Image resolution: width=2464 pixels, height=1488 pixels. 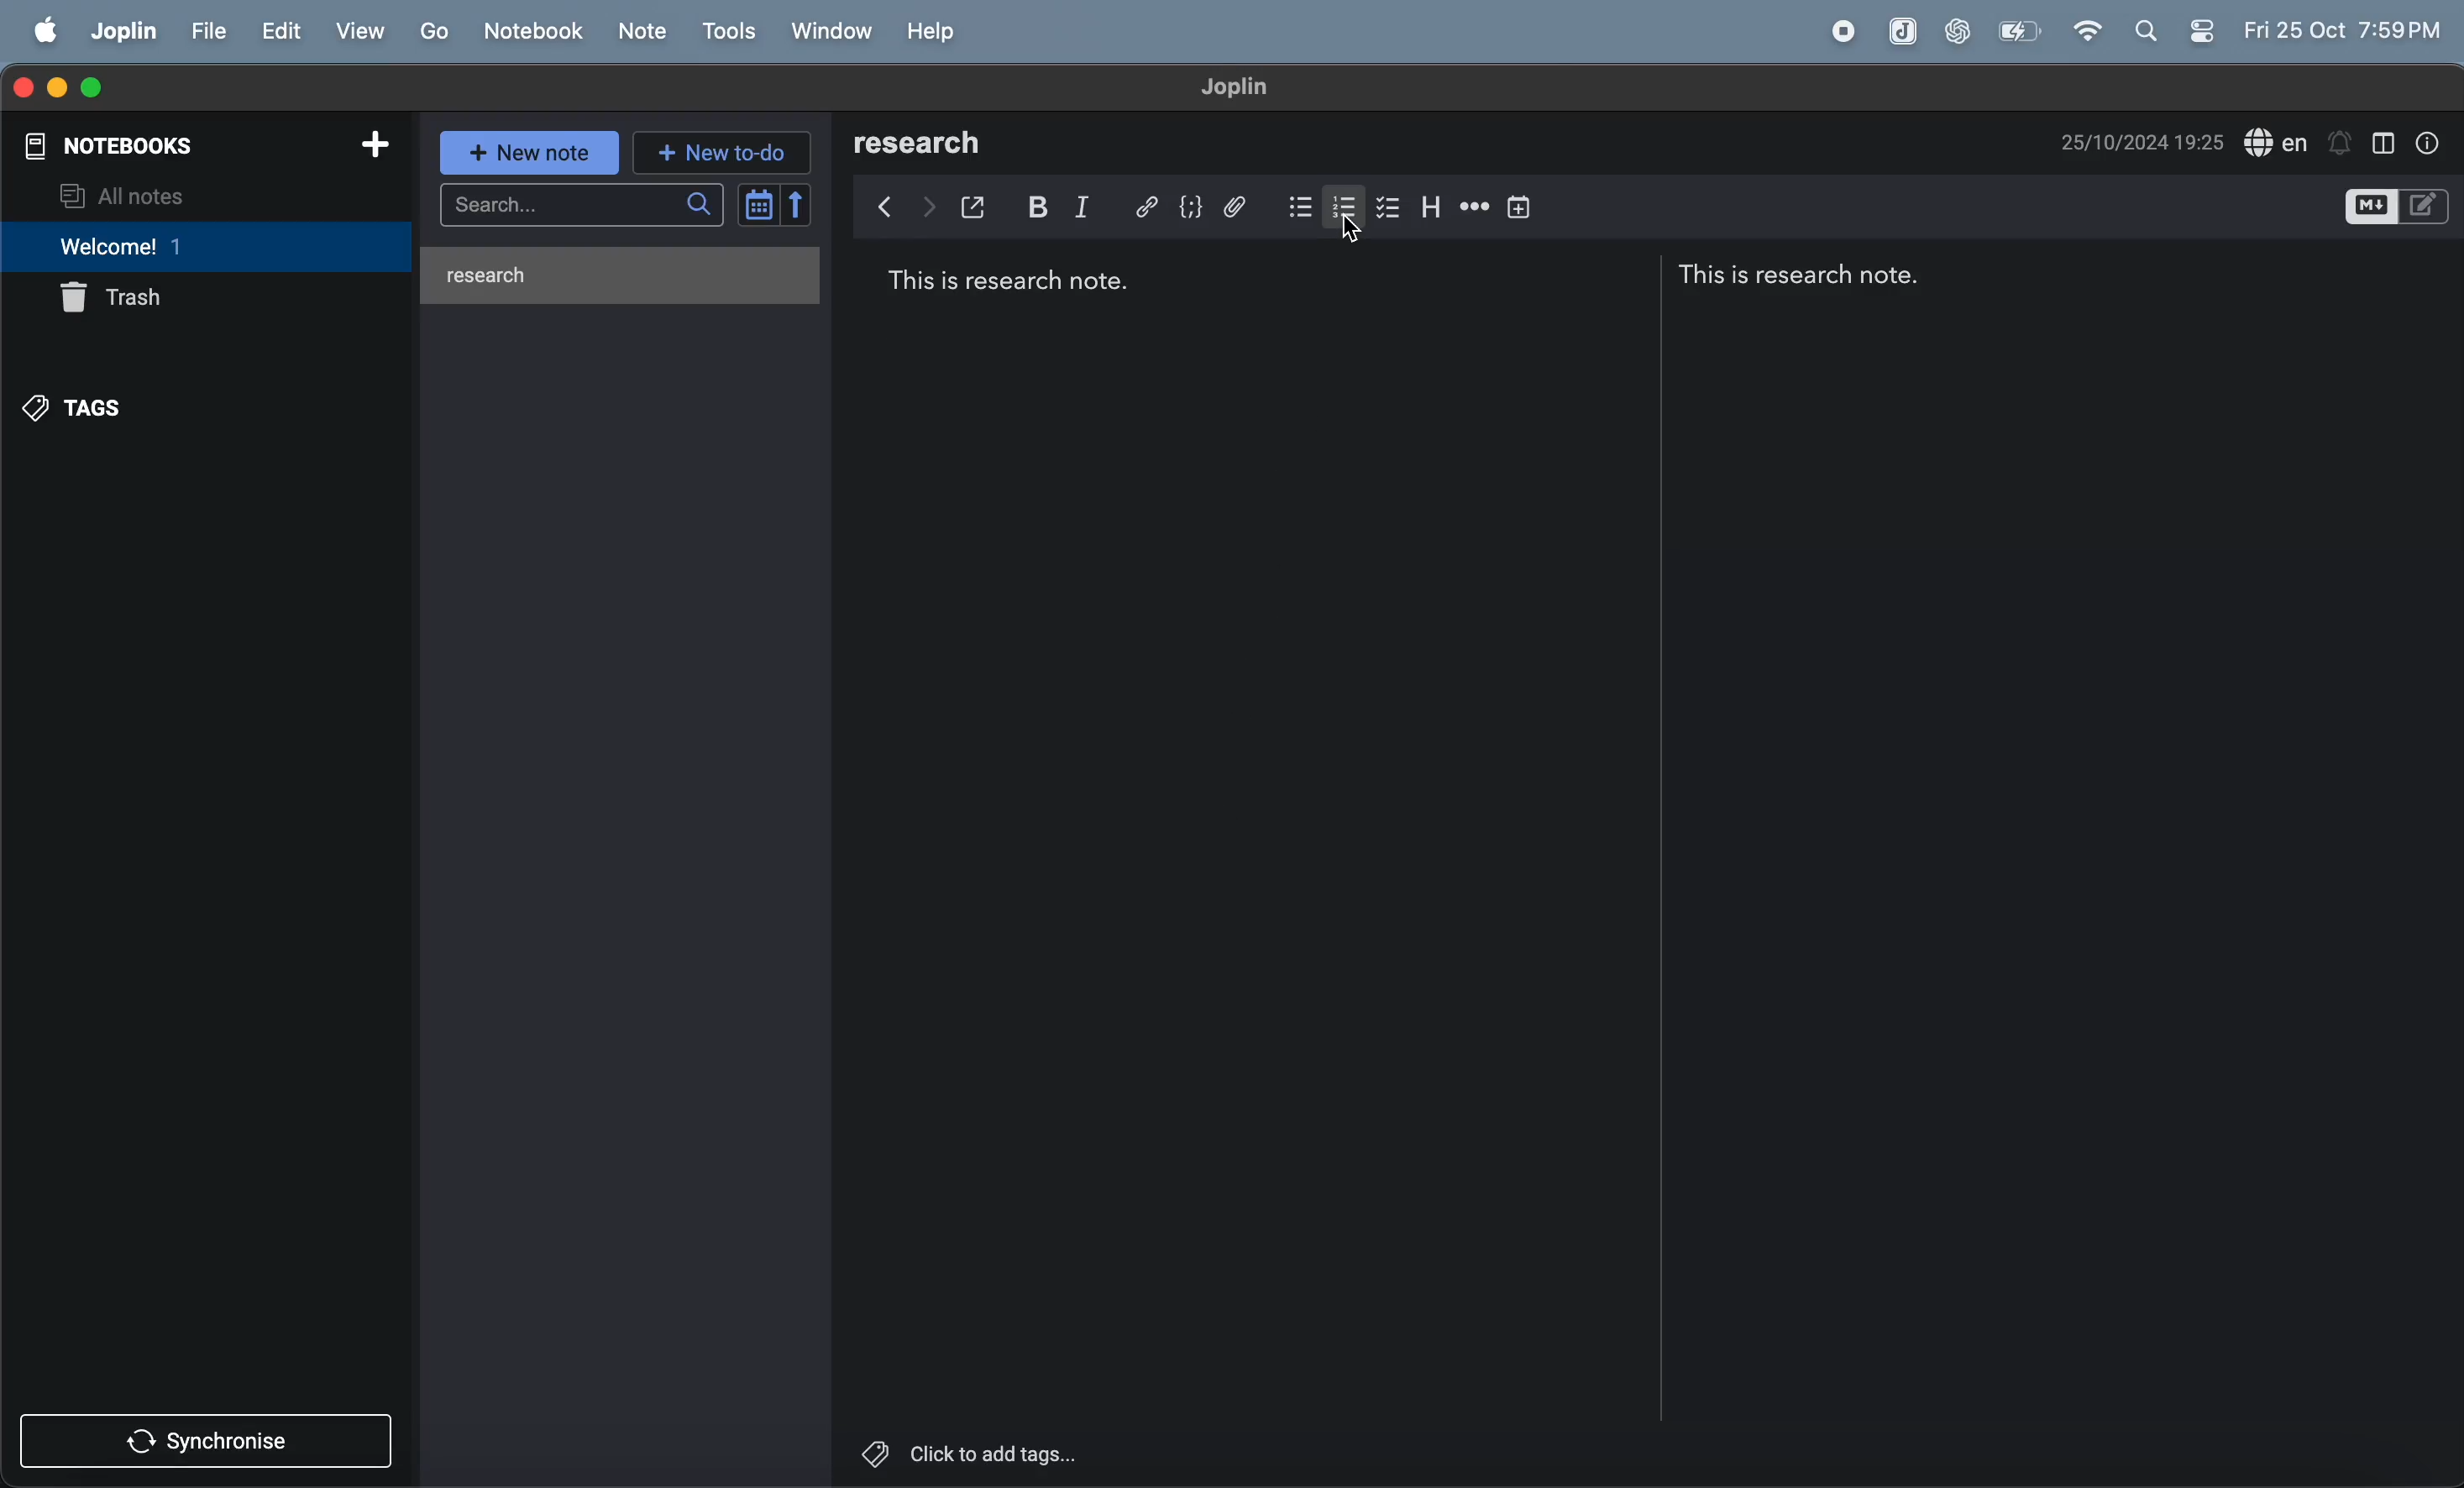 I want to click on back, so click(x=883, y=209).